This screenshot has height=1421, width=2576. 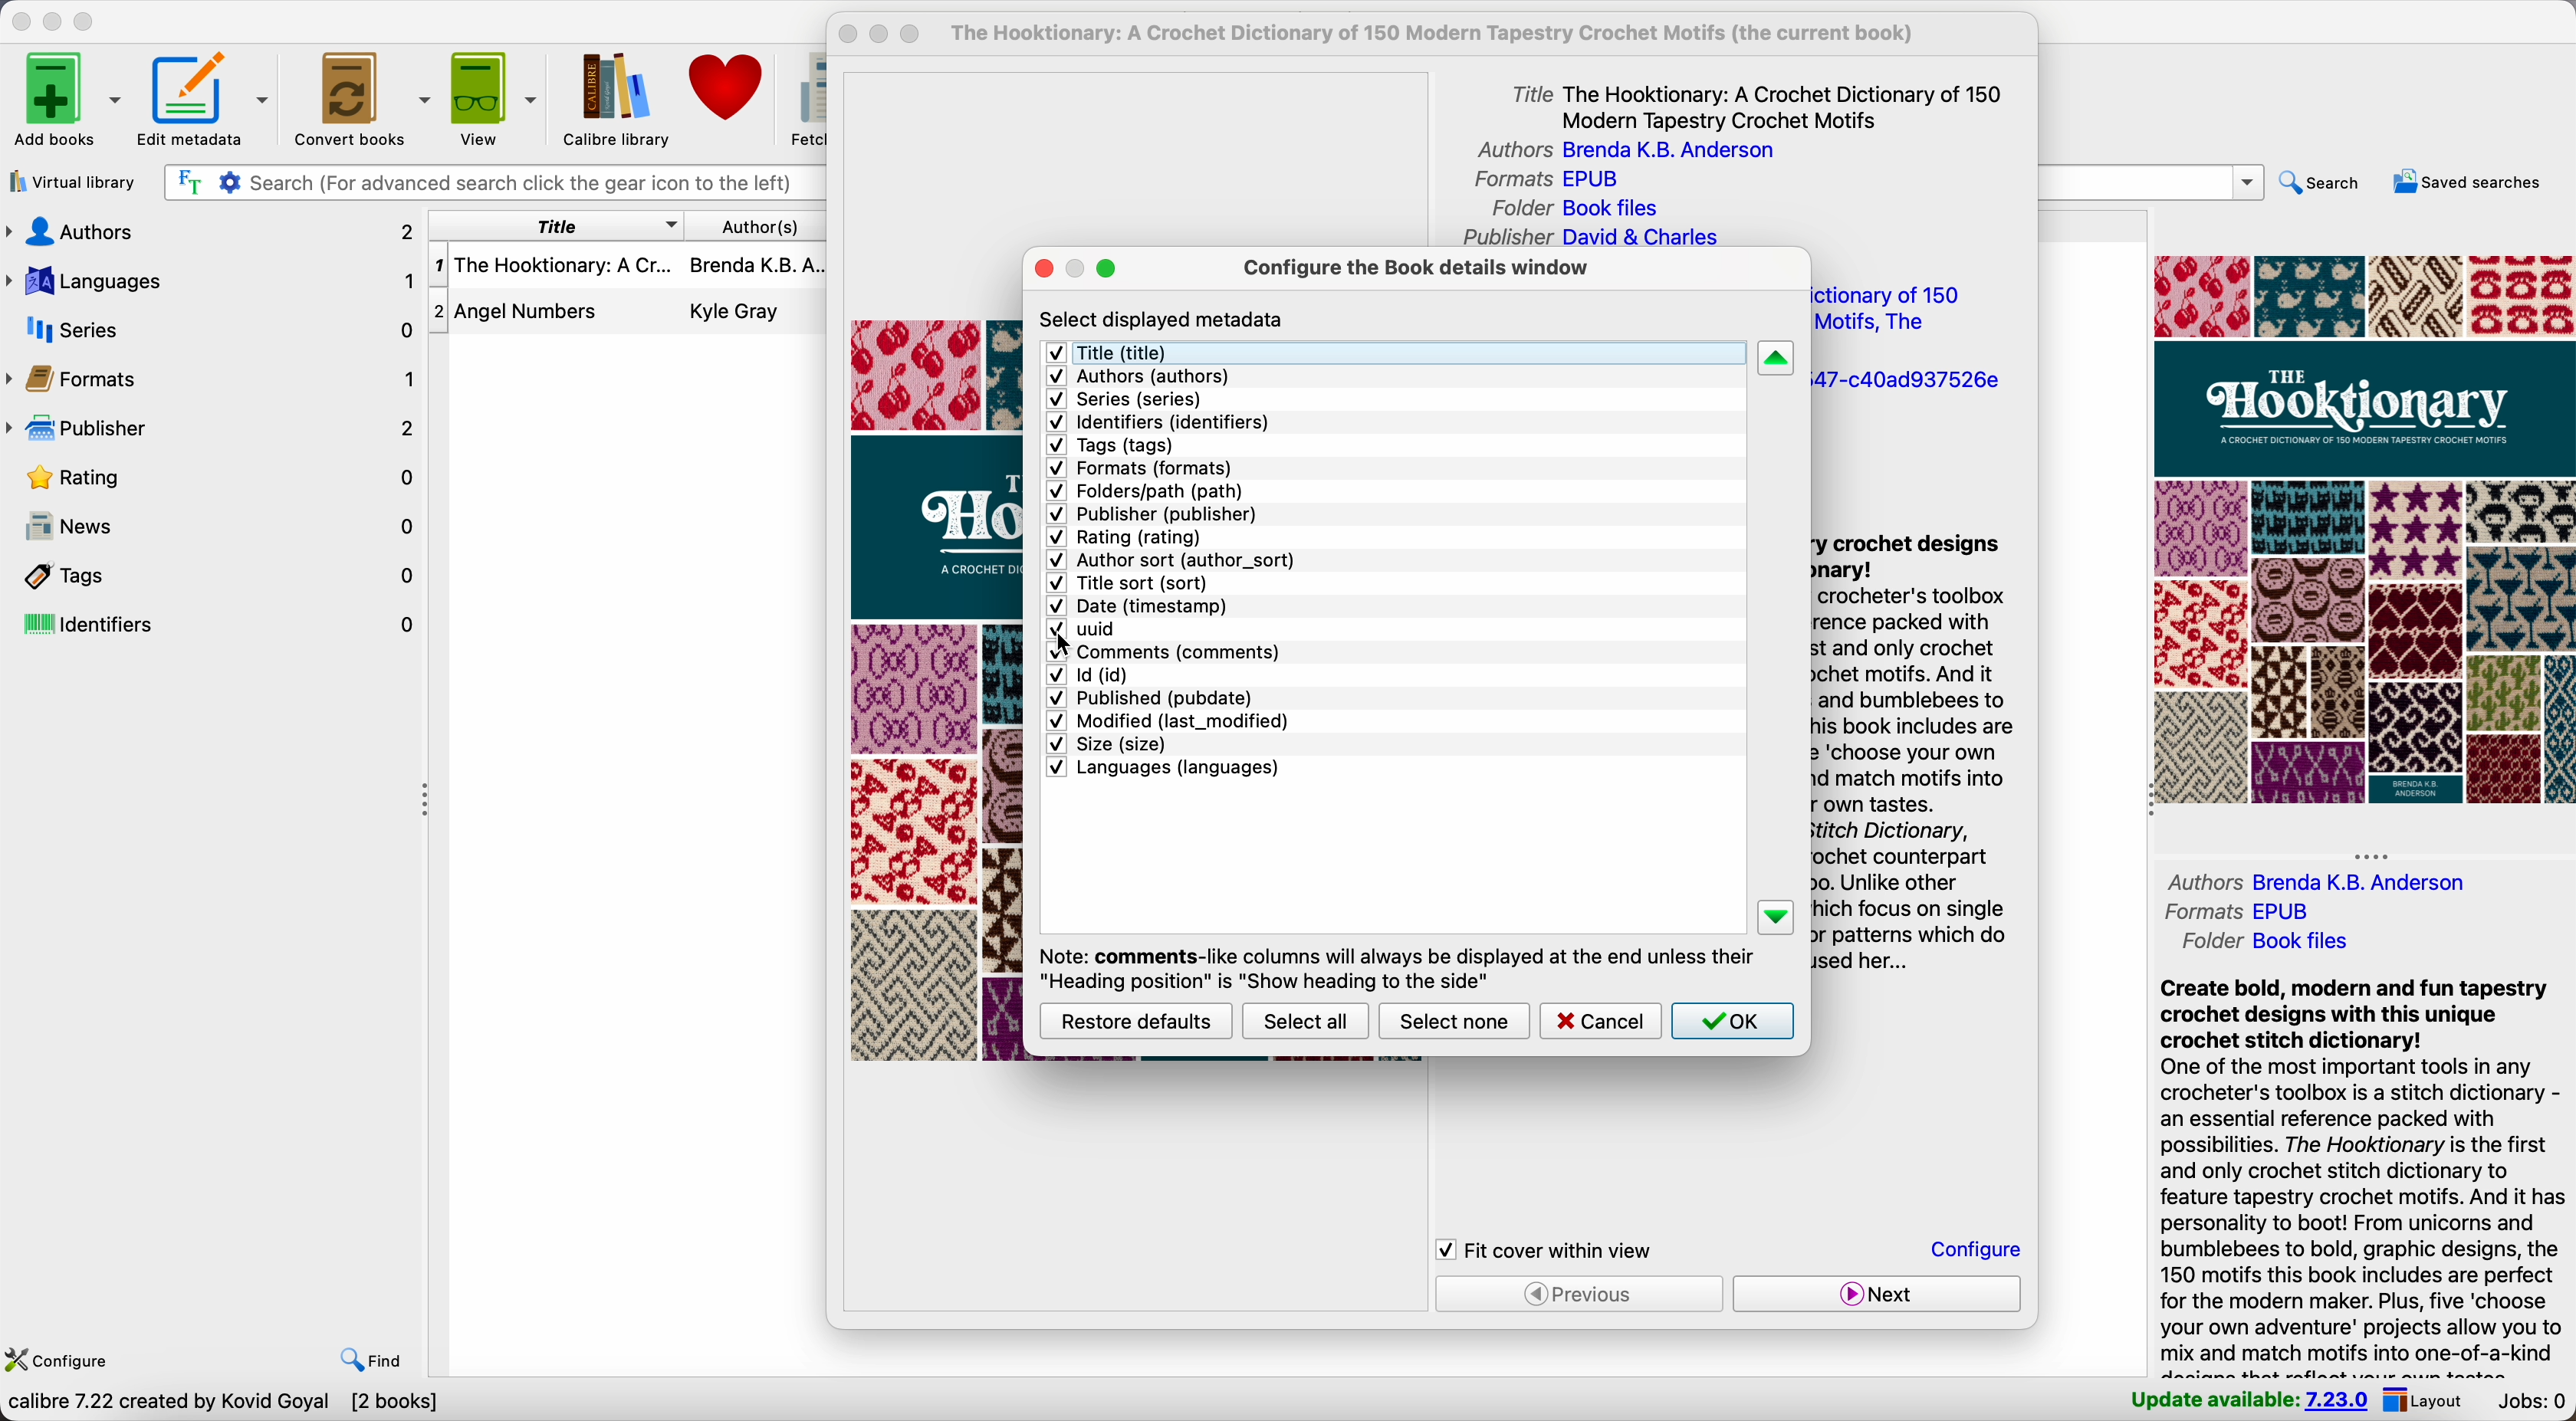 What do you see at coordinates (1138, 1020) in the screenshot?
I see `restore defaults` at bounding box center [1138, 1020].